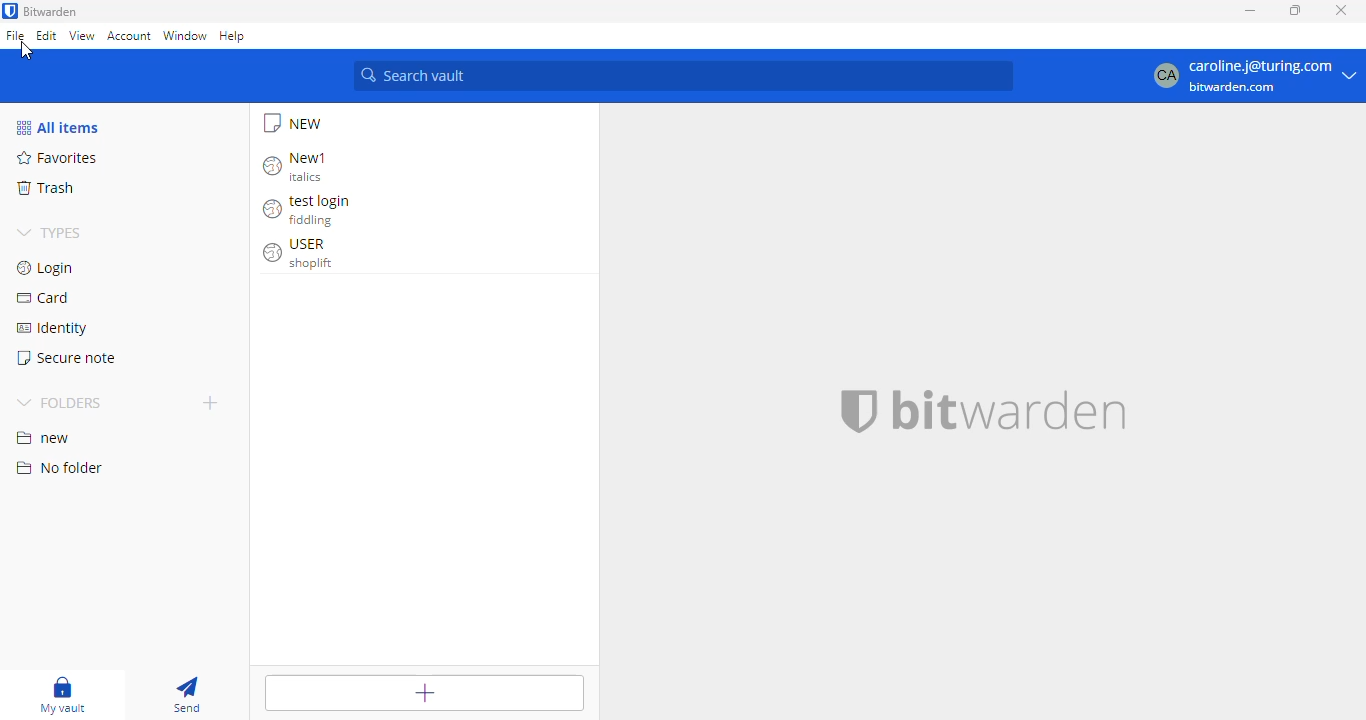 This screenshot has width=1366, height=720. Describe the element at coordinates (10, 11) in the screenshot. I see `logo` at that location.